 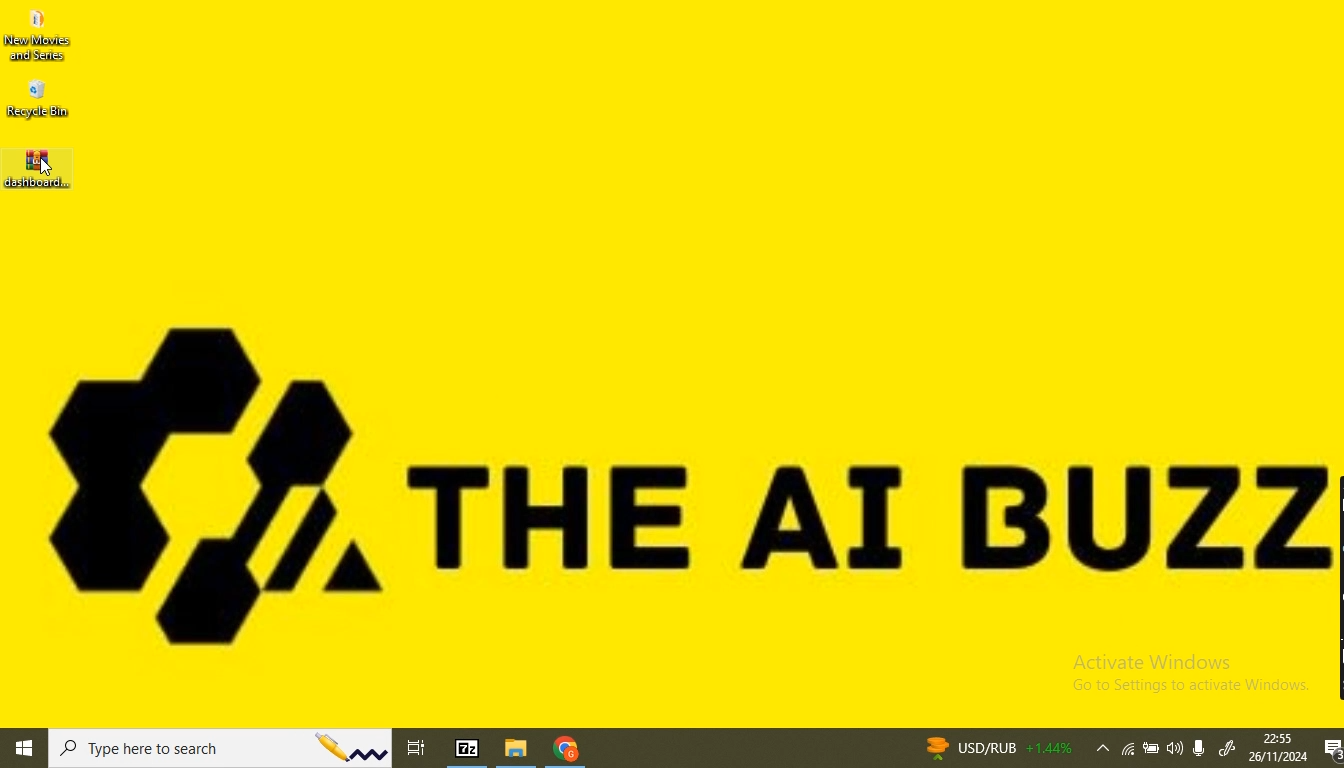 What do you see at coordinates (1330, 750) in the screenshot?
I see `notifications` at bounding box center [1330, 750].